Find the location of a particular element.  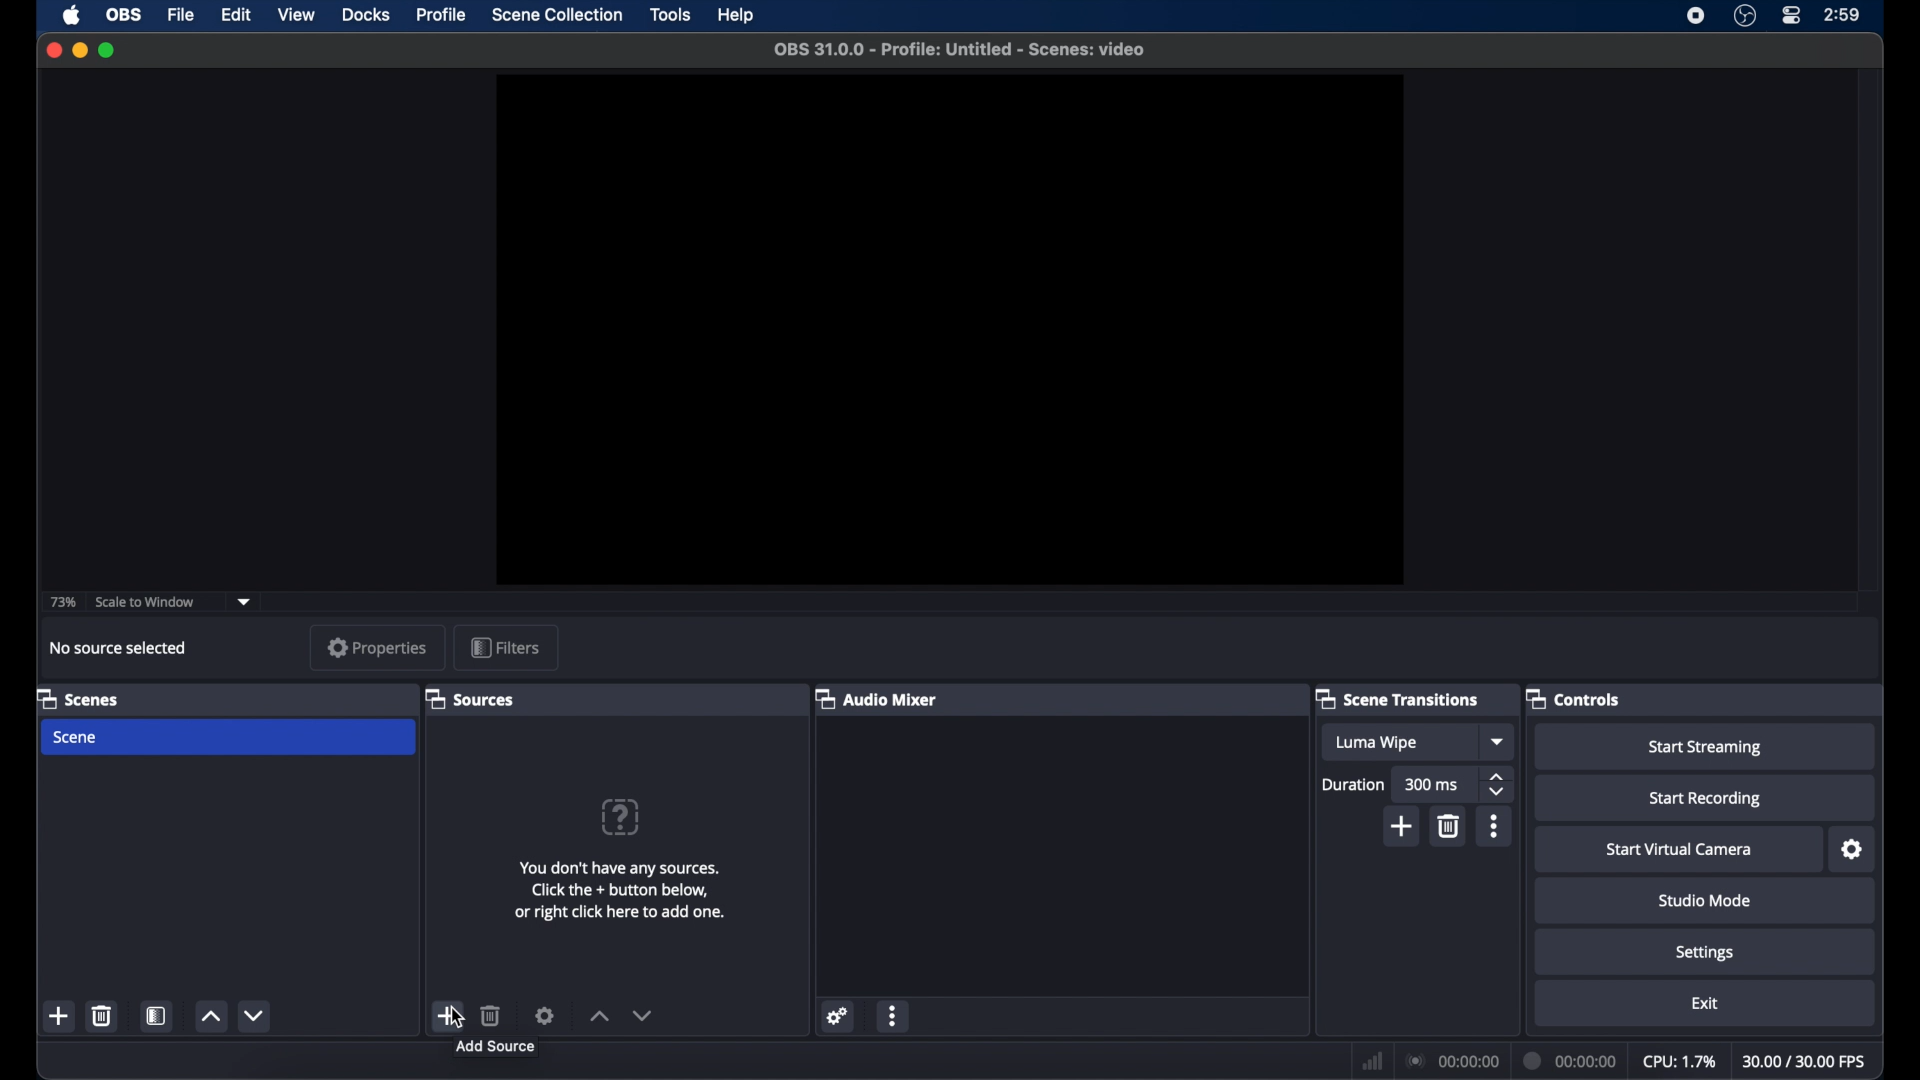

filters is located at coordinates (505, 647).